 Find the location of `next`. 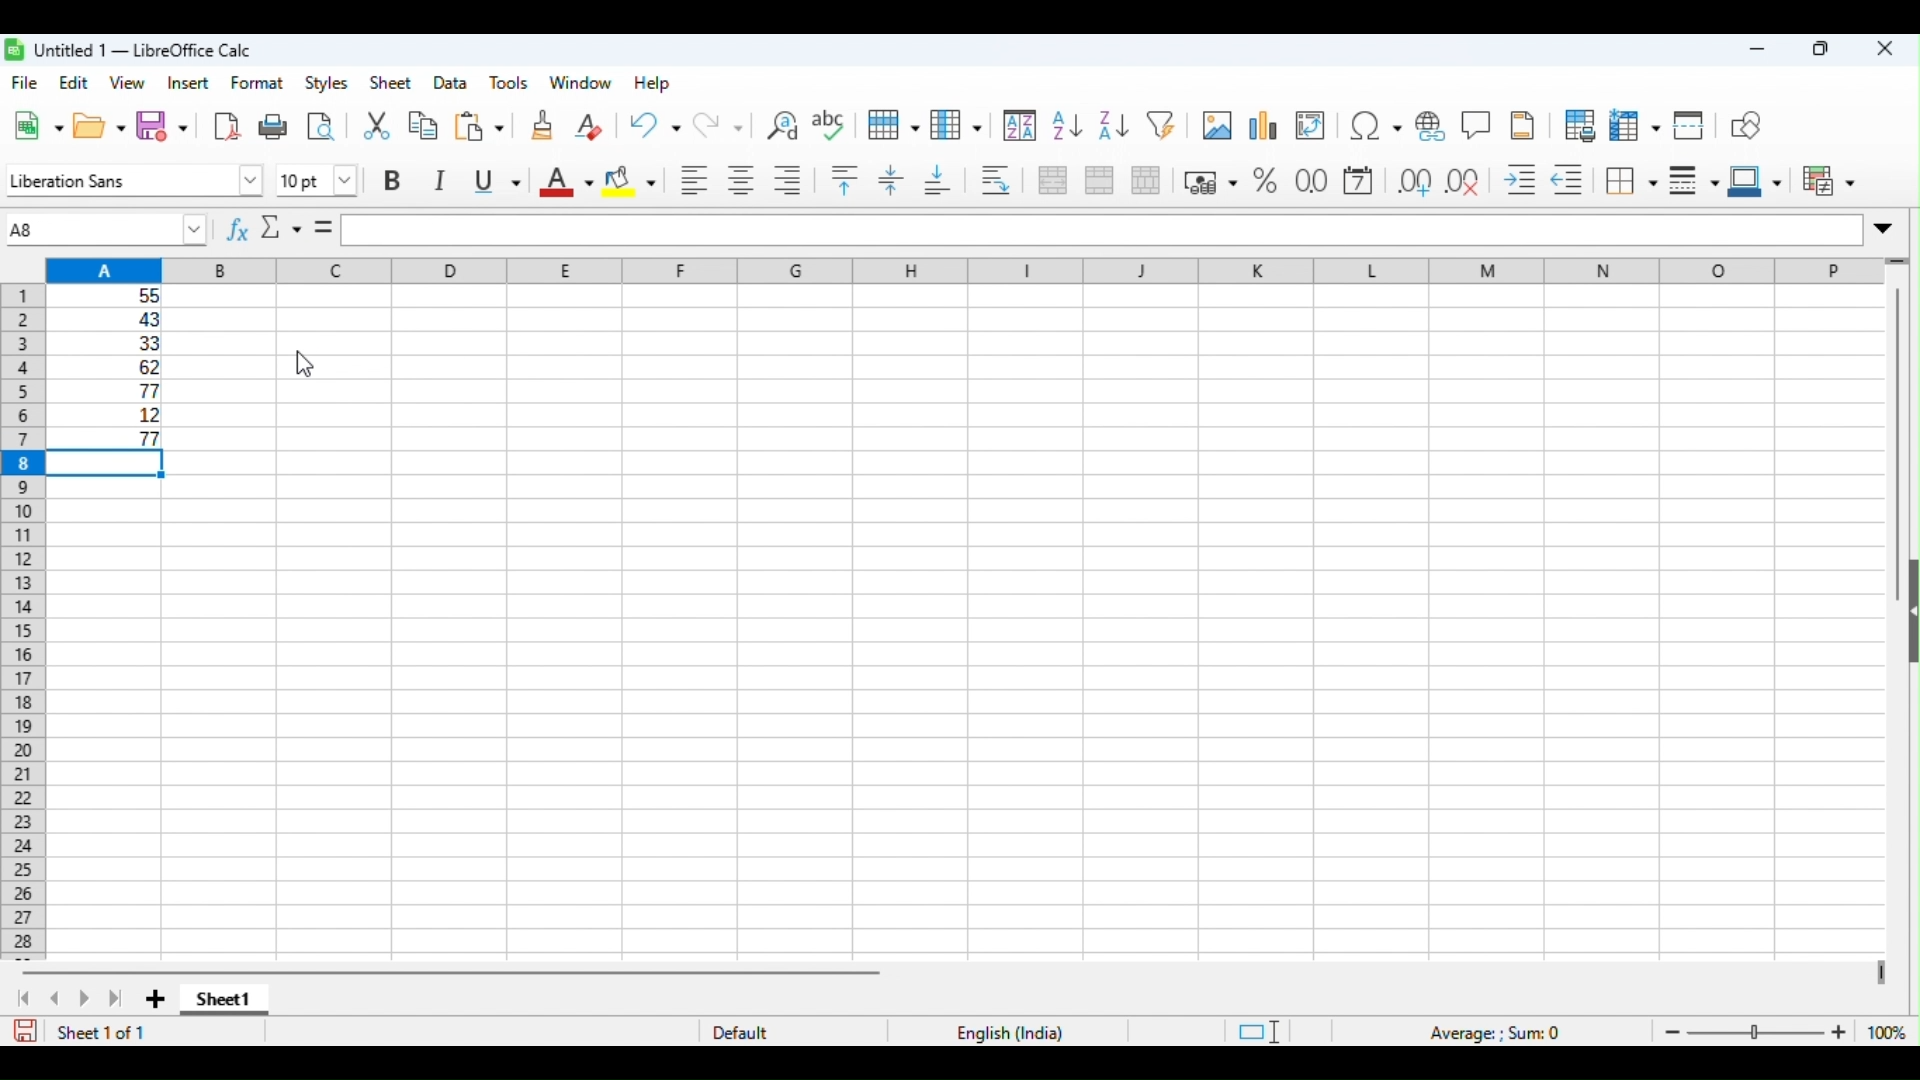

next is located at coordinates (82, 997).